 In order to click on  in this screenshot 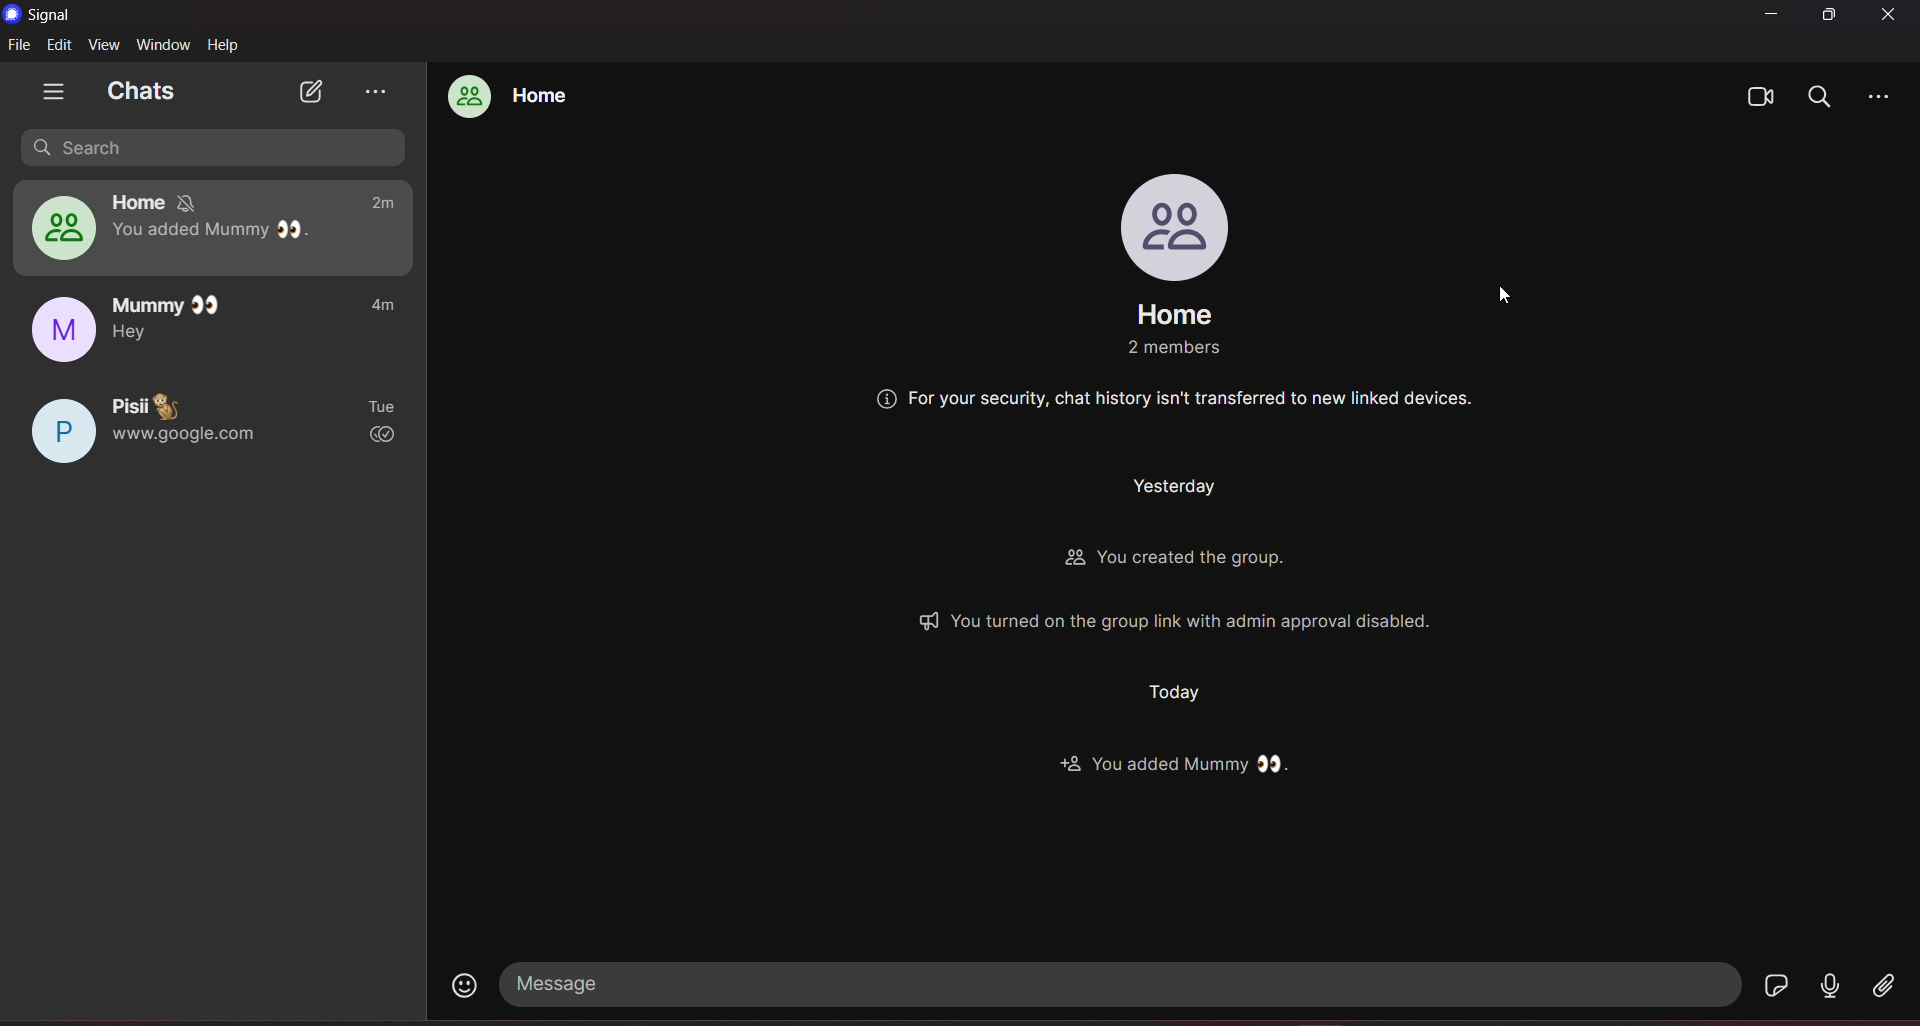, I will do `click(1174, 622)`.